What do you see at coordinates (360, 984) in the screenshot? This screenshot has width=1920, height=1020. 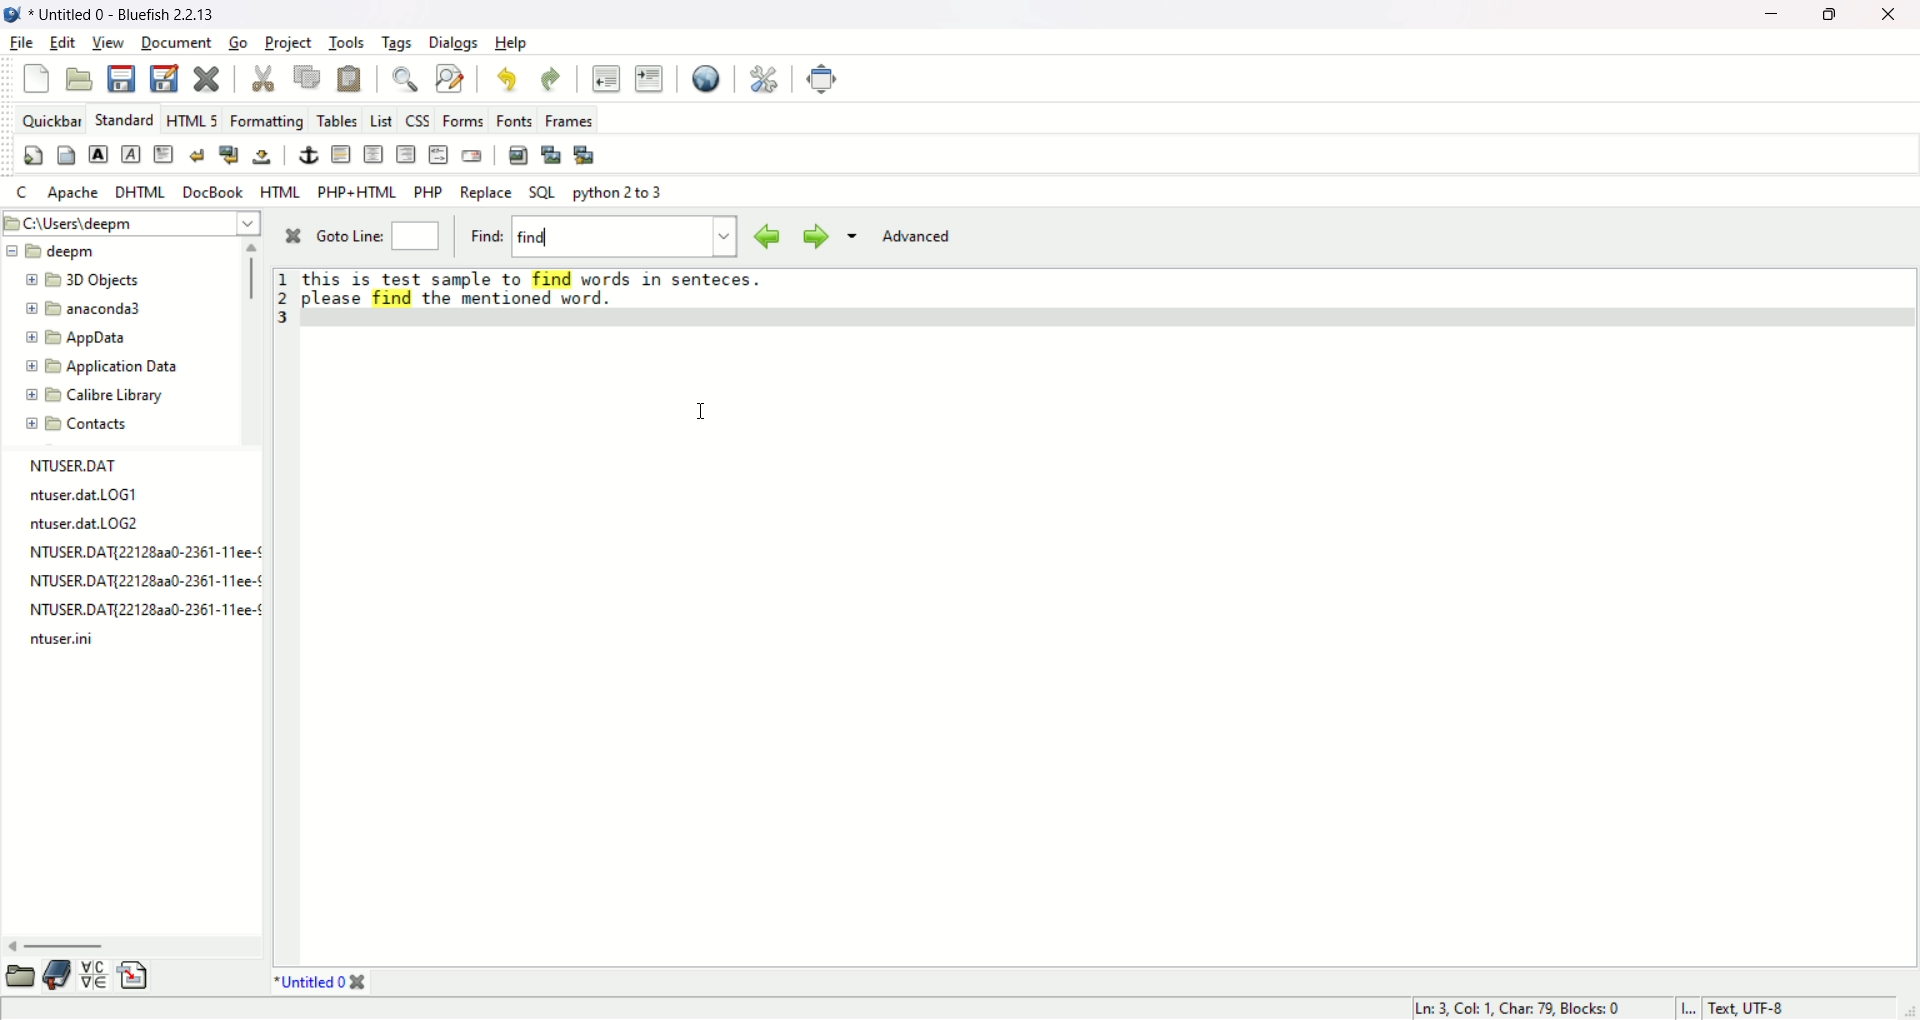 I see `close current tab` at bounding box center [360, 984].